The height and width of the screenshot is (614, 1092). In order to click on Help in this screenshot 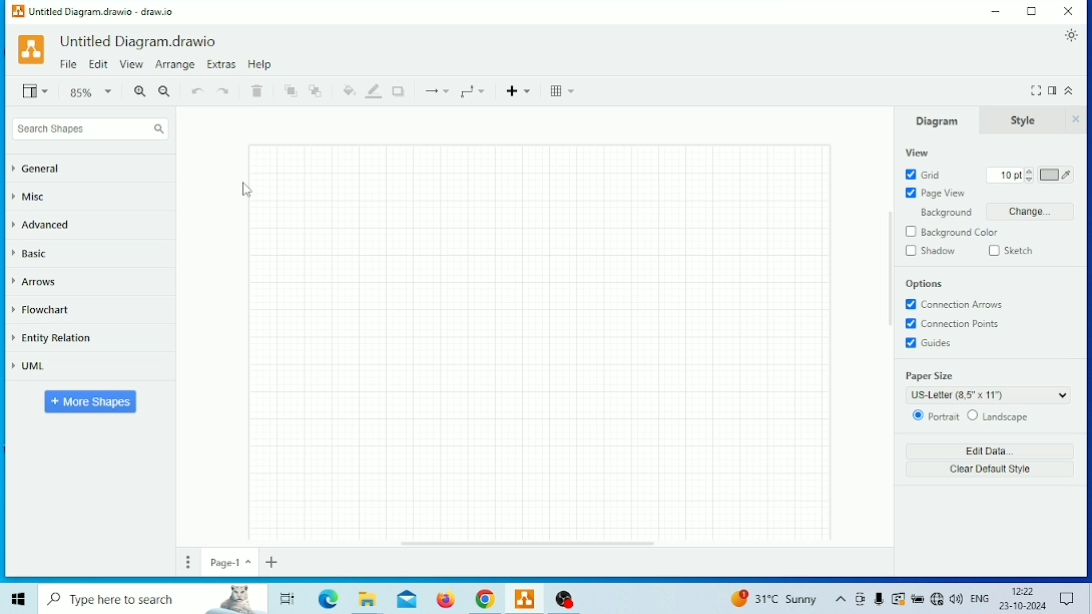, I will do `click(259, 64)`.